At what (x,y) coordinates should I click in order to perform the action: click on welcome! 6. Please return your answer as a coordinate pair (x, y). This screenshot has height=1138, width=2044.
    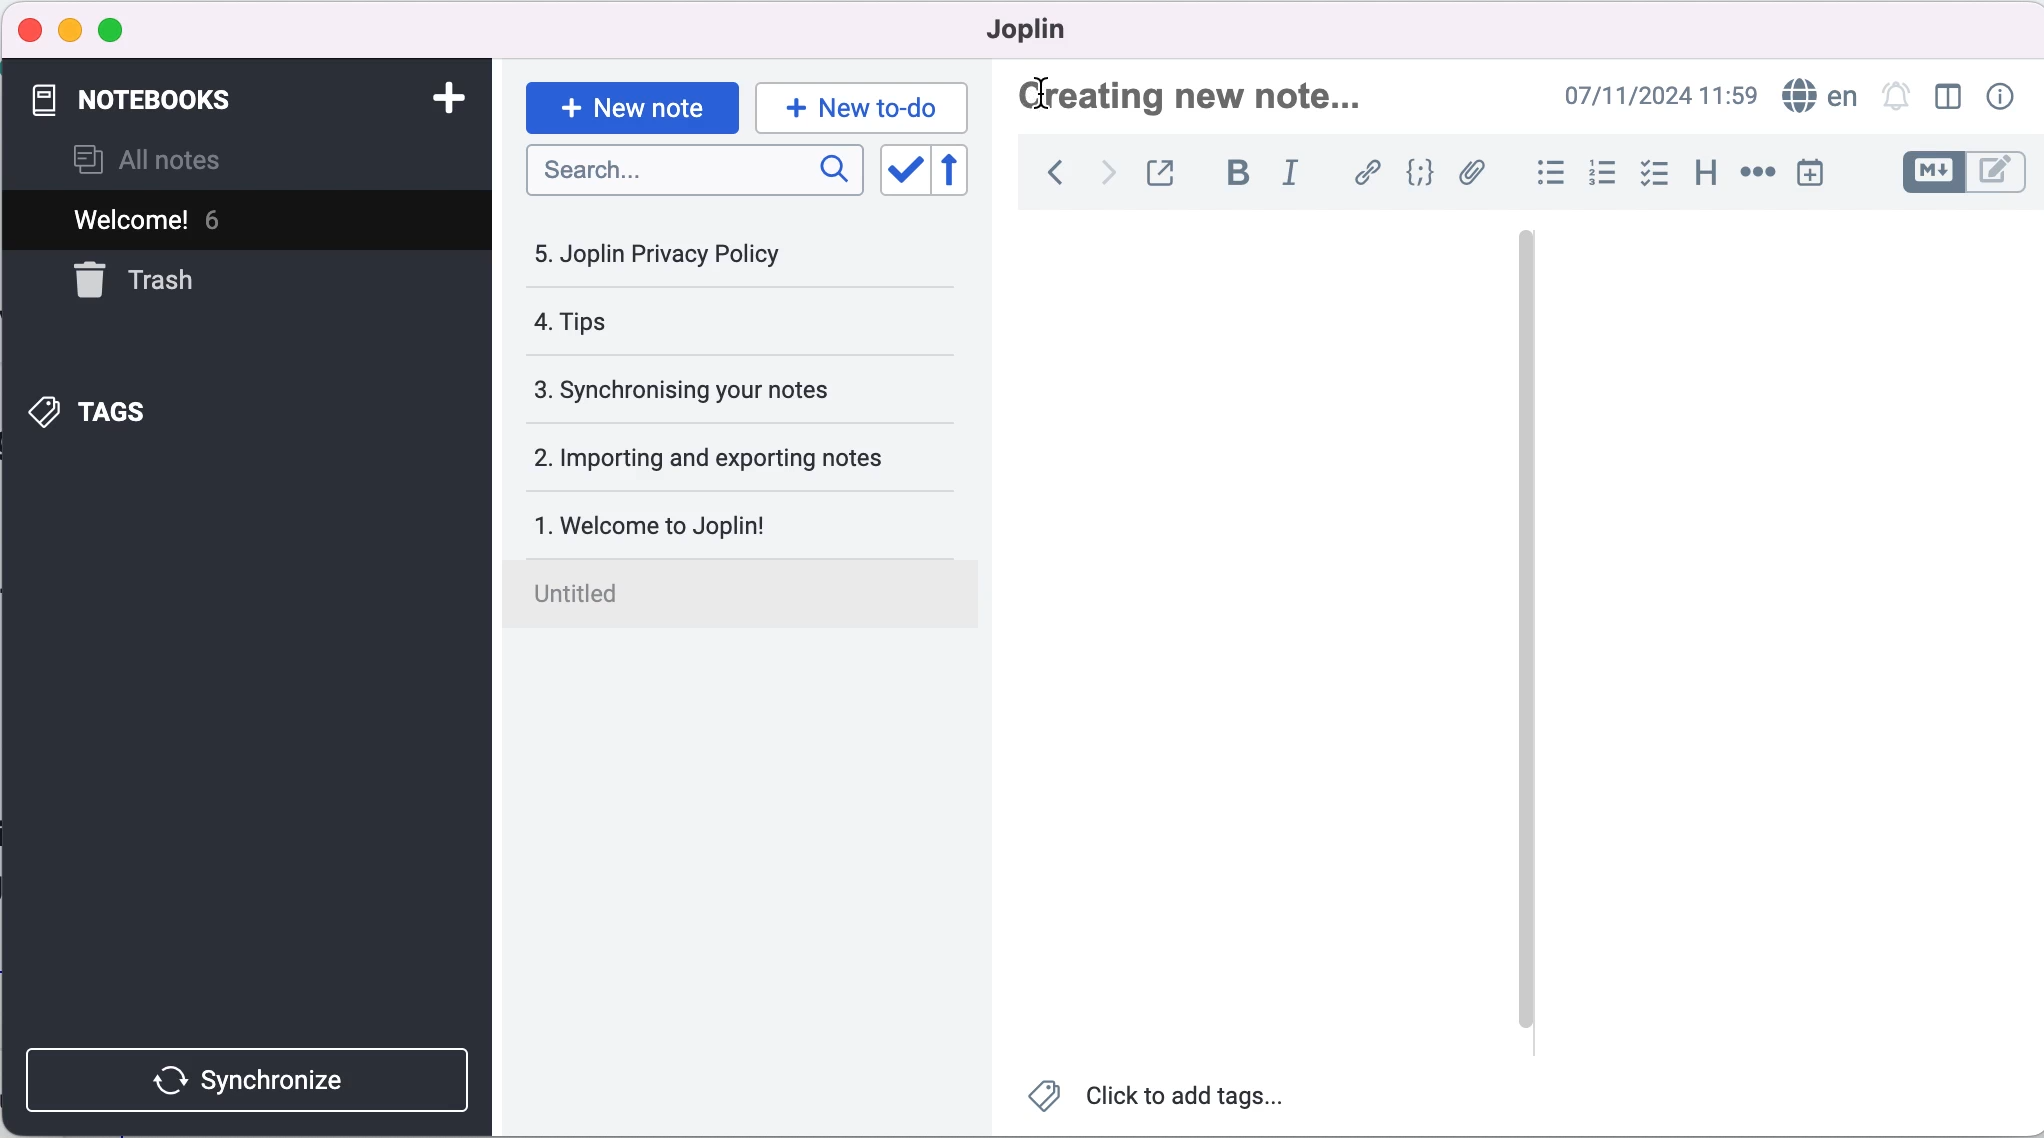
    Looking at the image, I should click on (239, 221).